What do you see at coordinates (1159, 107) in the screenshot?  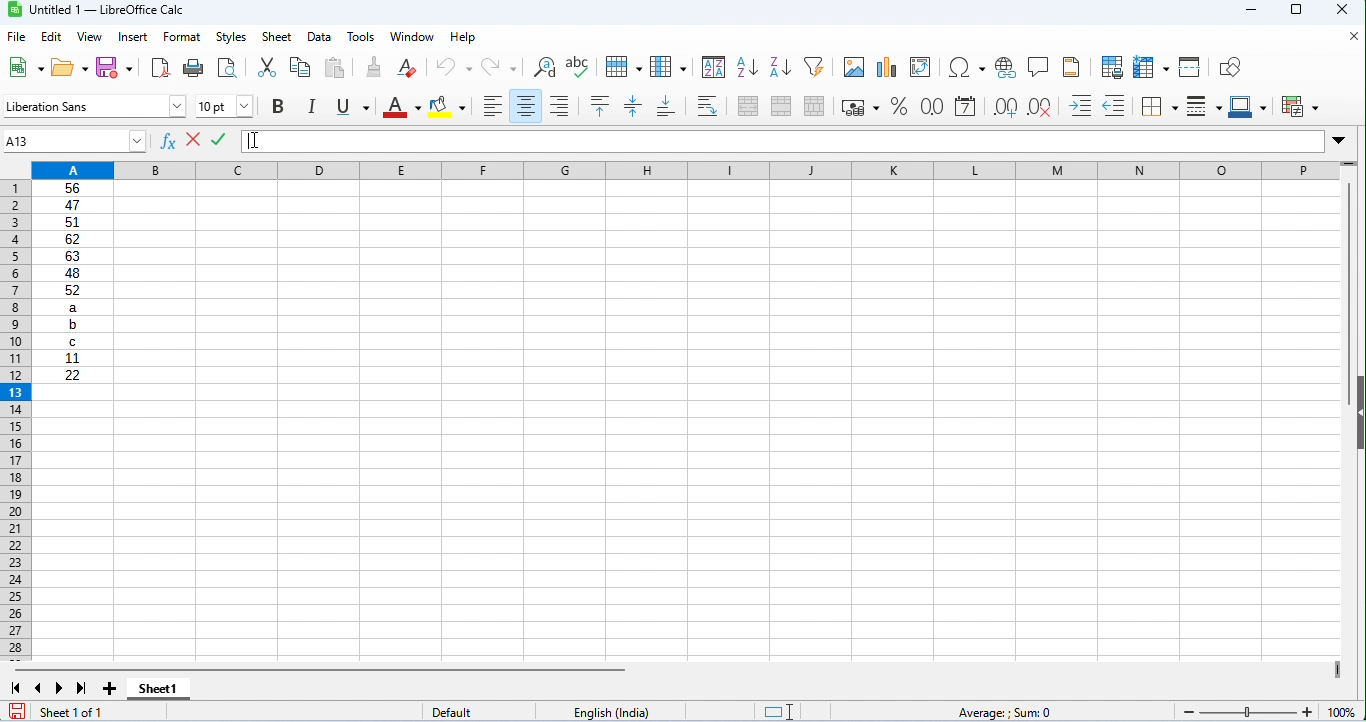 I see `border` at bounding box center [1159, 107].